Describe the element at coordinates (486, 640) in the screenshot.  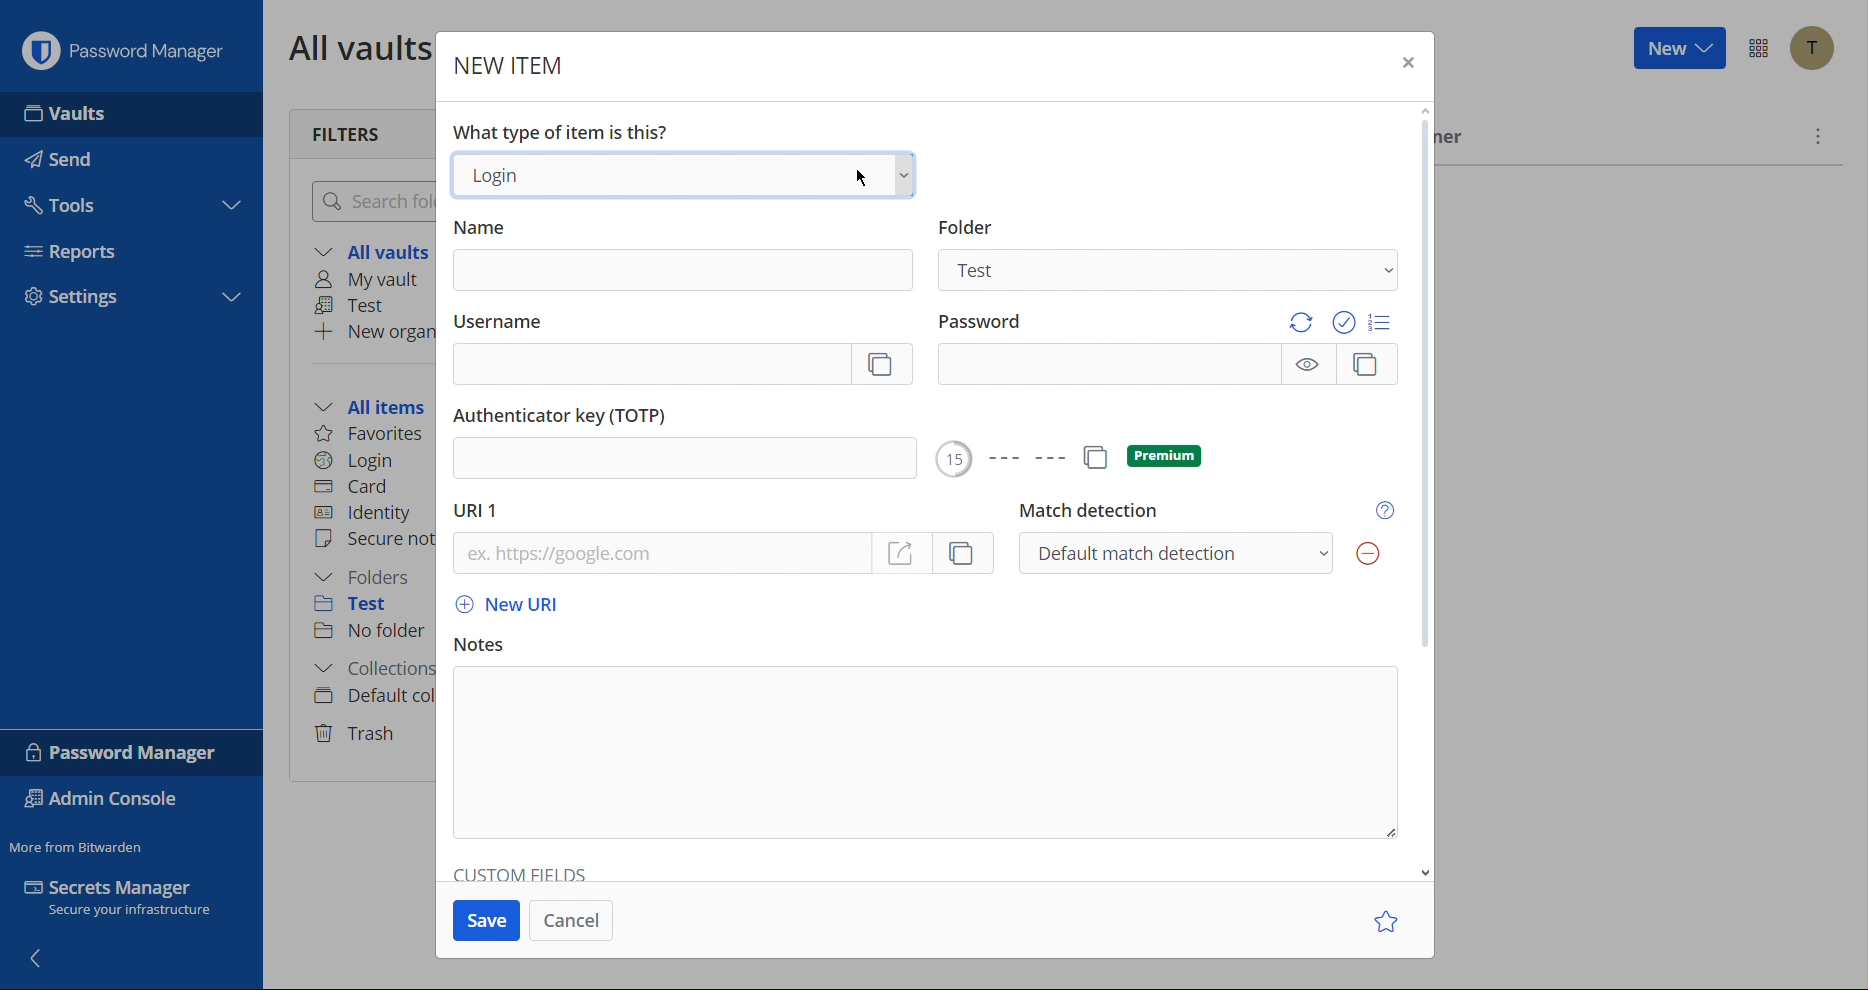
I see `Notes` at that location.